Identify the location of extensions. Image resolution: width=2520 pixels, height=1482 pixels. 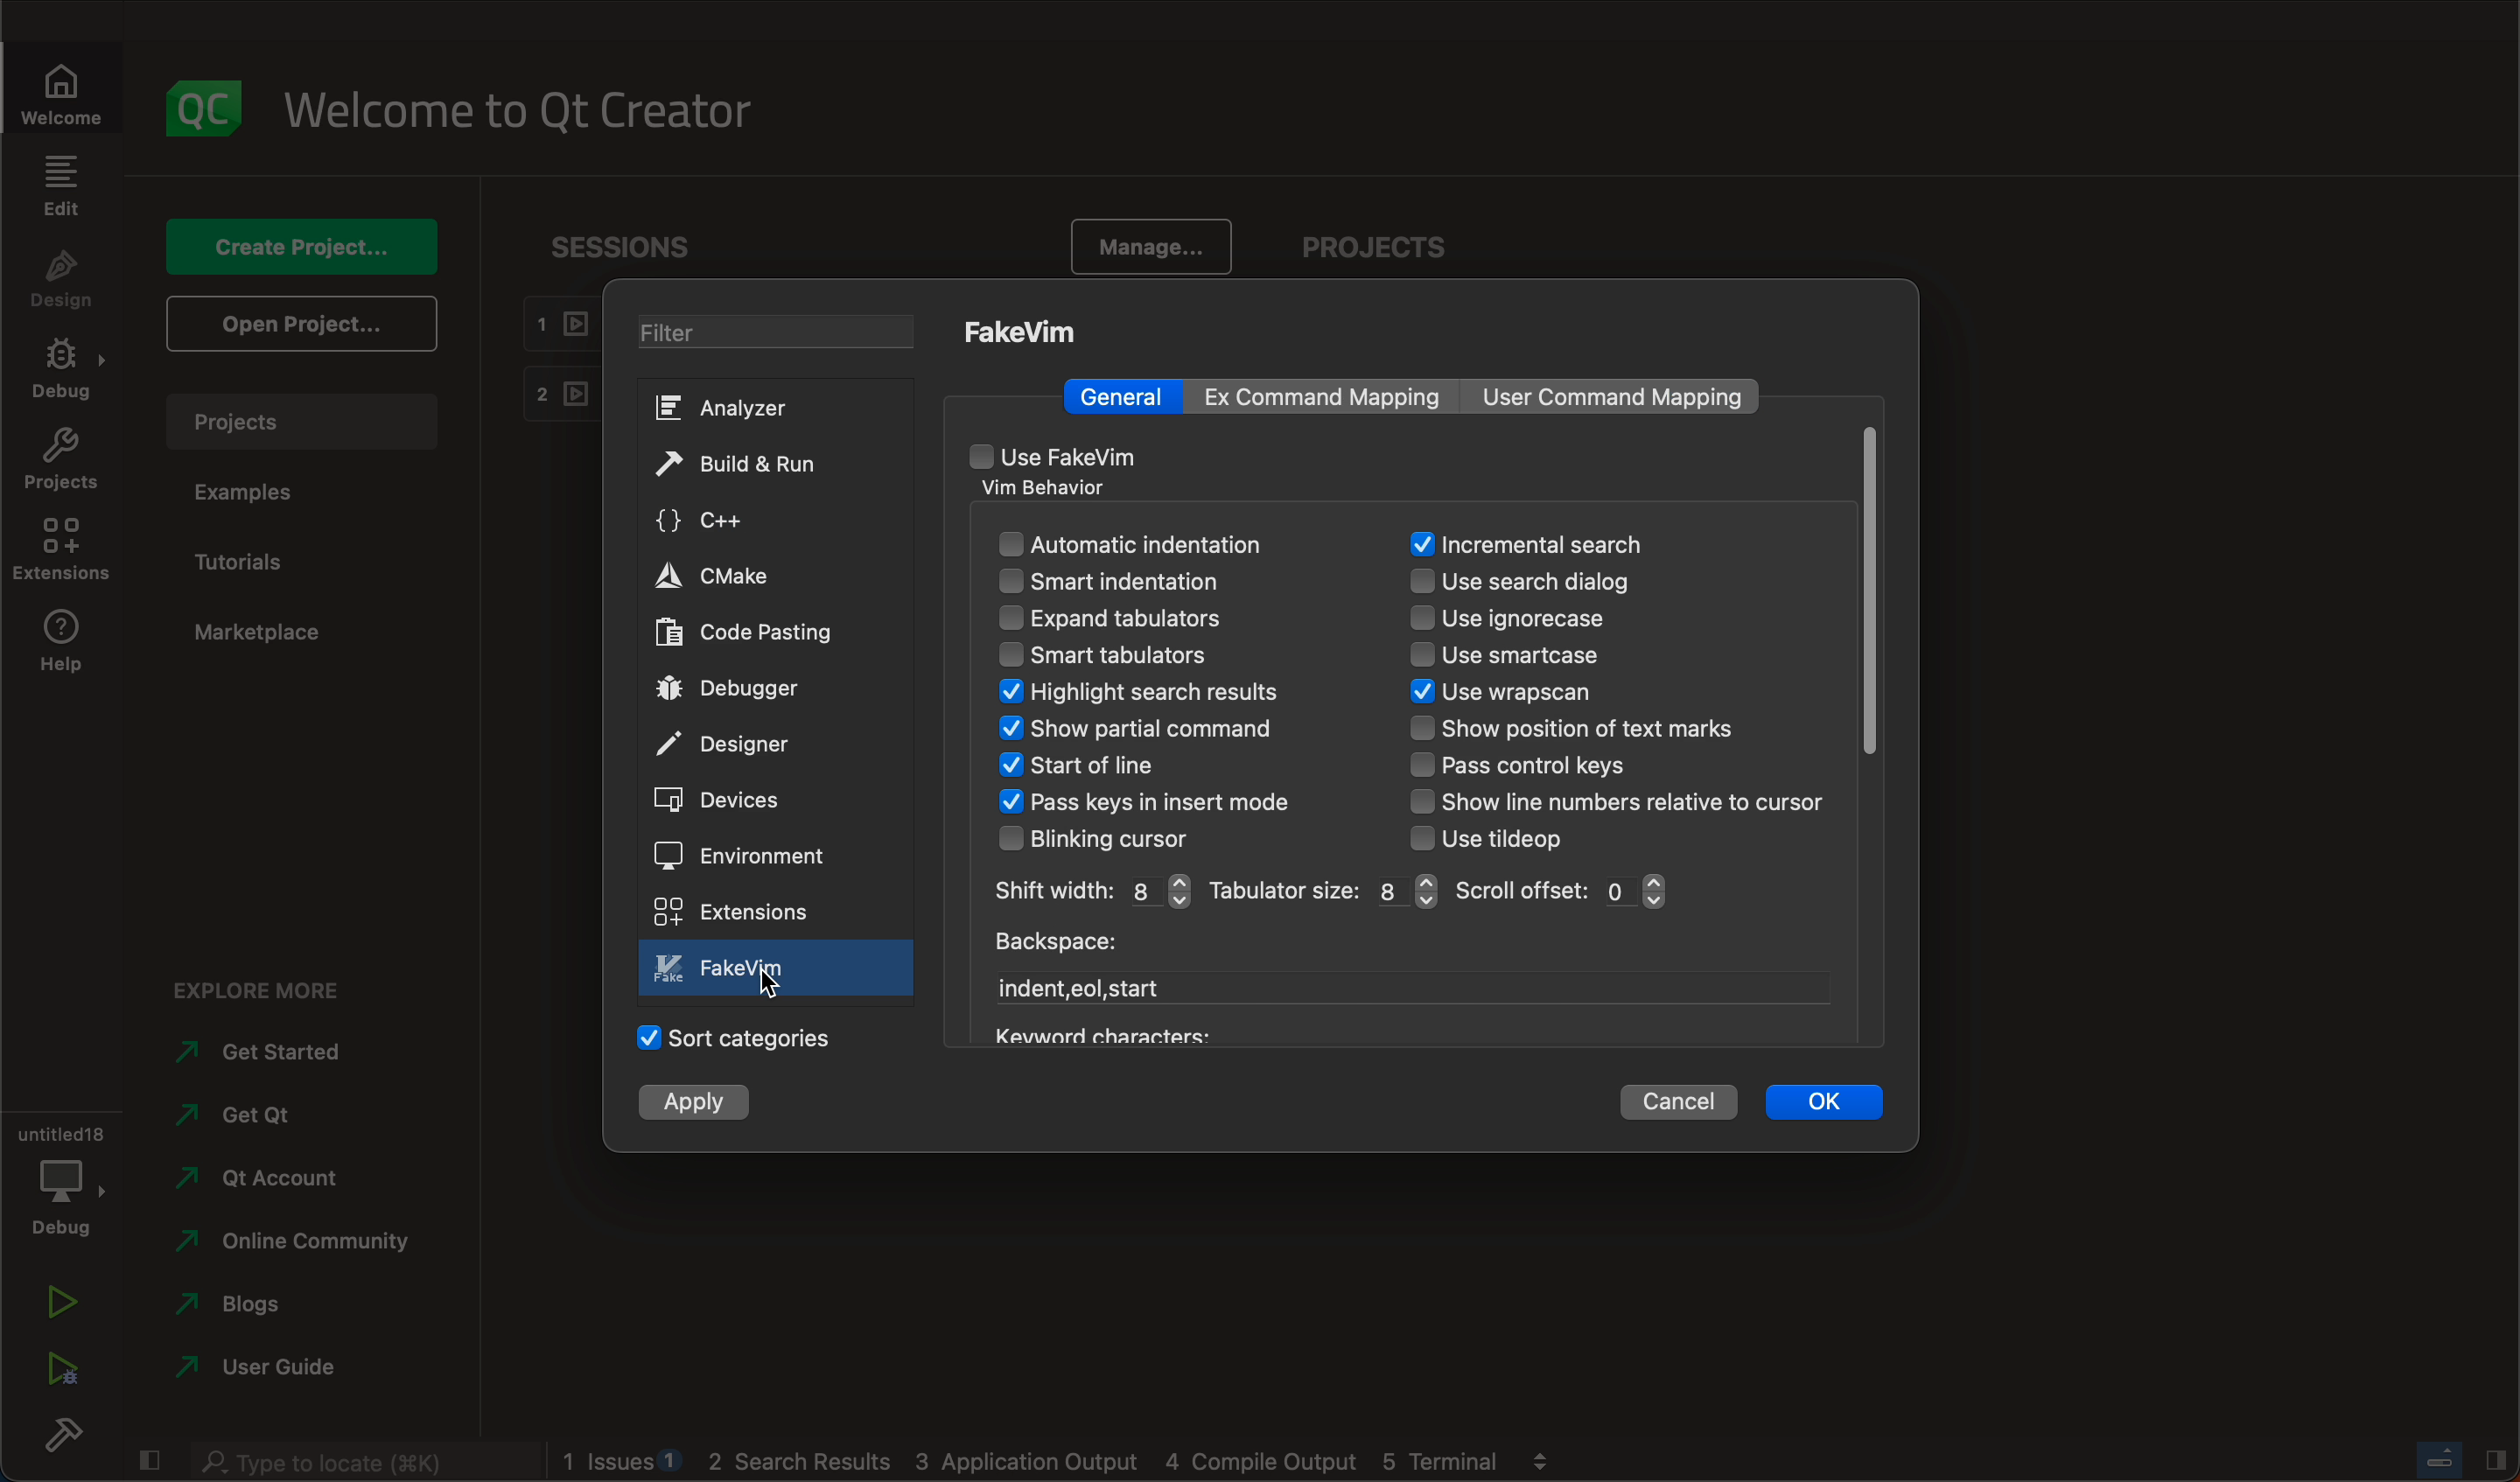
(732, 911).